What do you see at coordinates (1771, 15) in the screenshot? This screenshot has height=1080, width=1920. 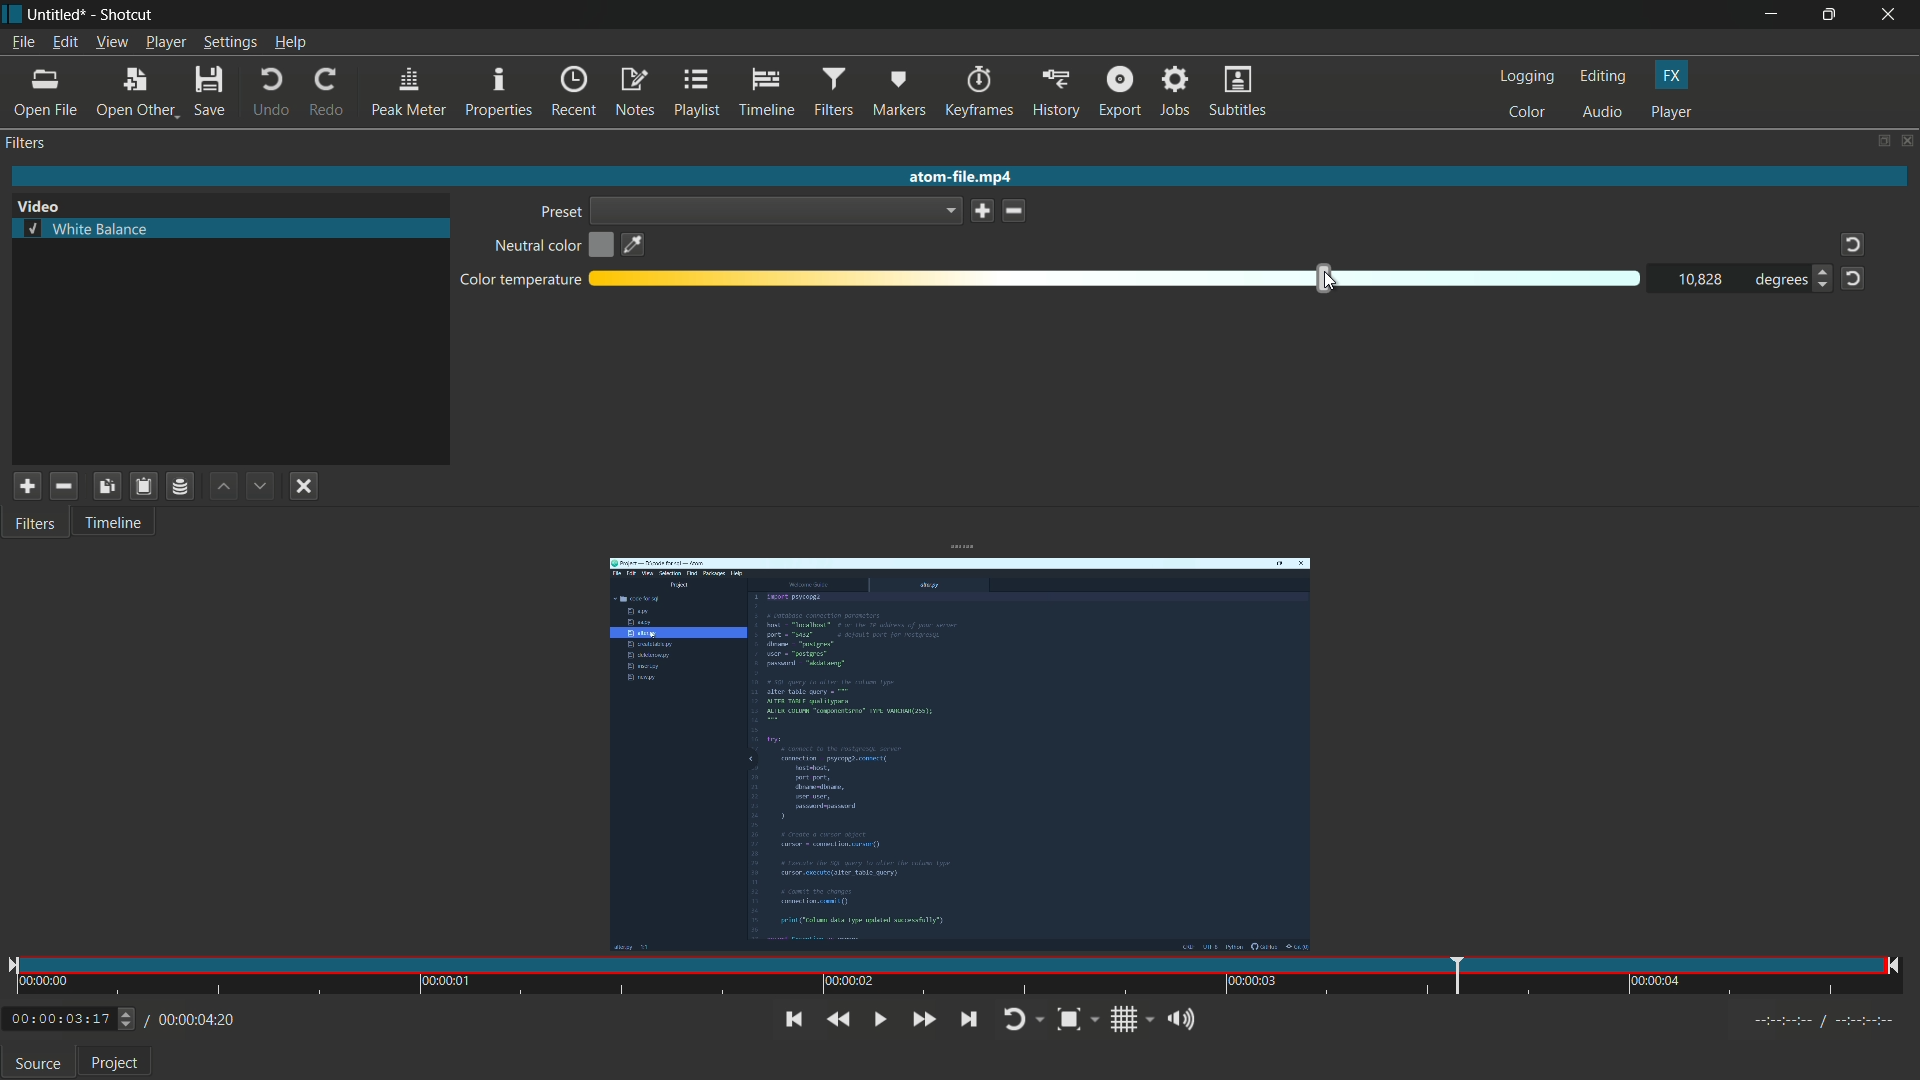 I see `minimize` at bounding box center [1771, 15].